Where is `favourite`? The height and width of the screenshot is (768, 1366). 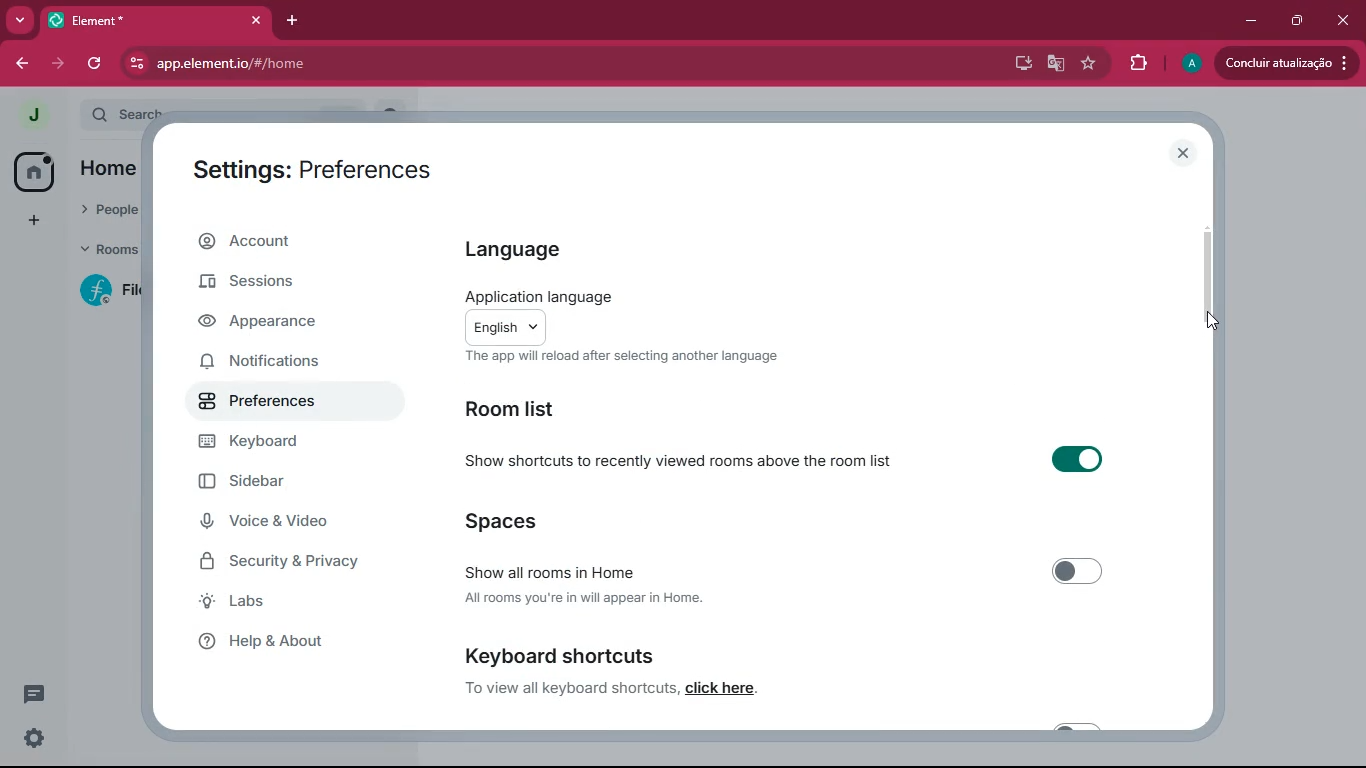
favourite is located at coordinates (1087, 63).